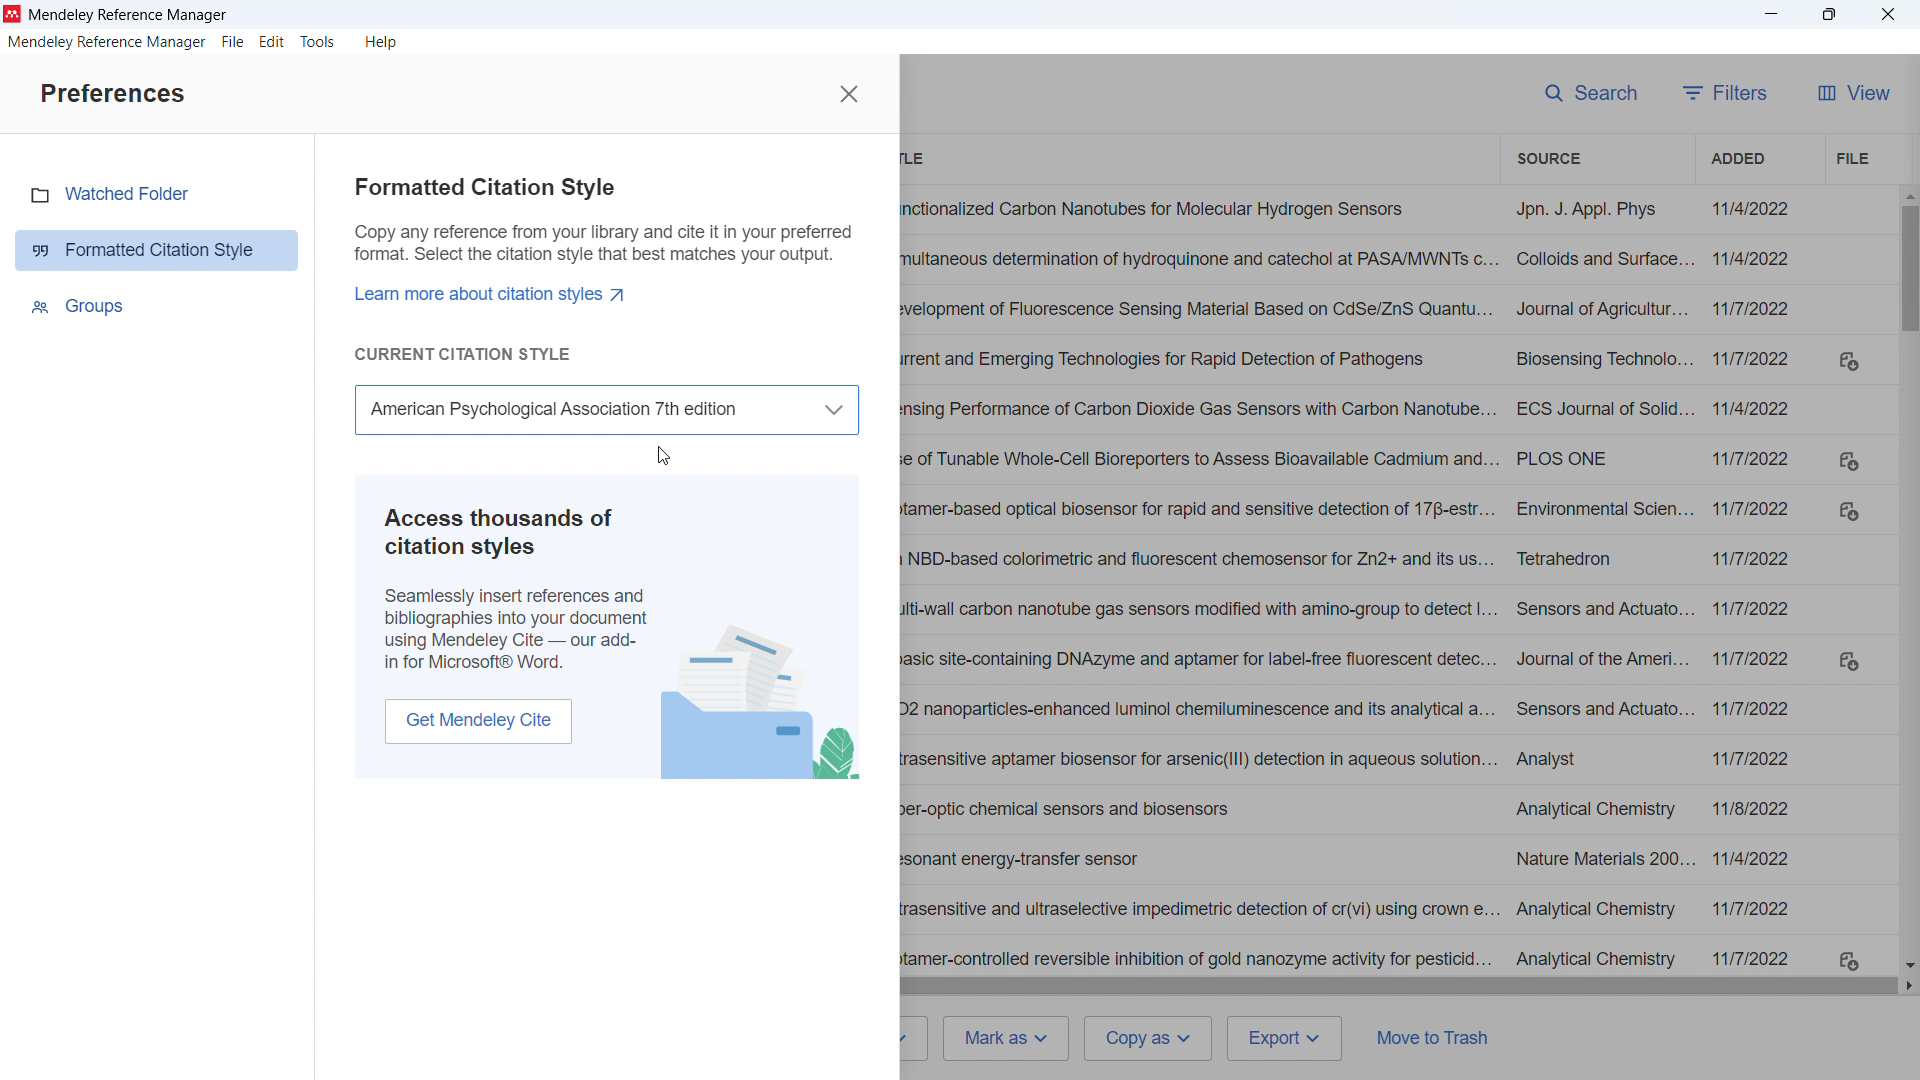 The height and width of the screenshot is (1080, 1920). I want to click on Move to trash , so click(1439, 1037).